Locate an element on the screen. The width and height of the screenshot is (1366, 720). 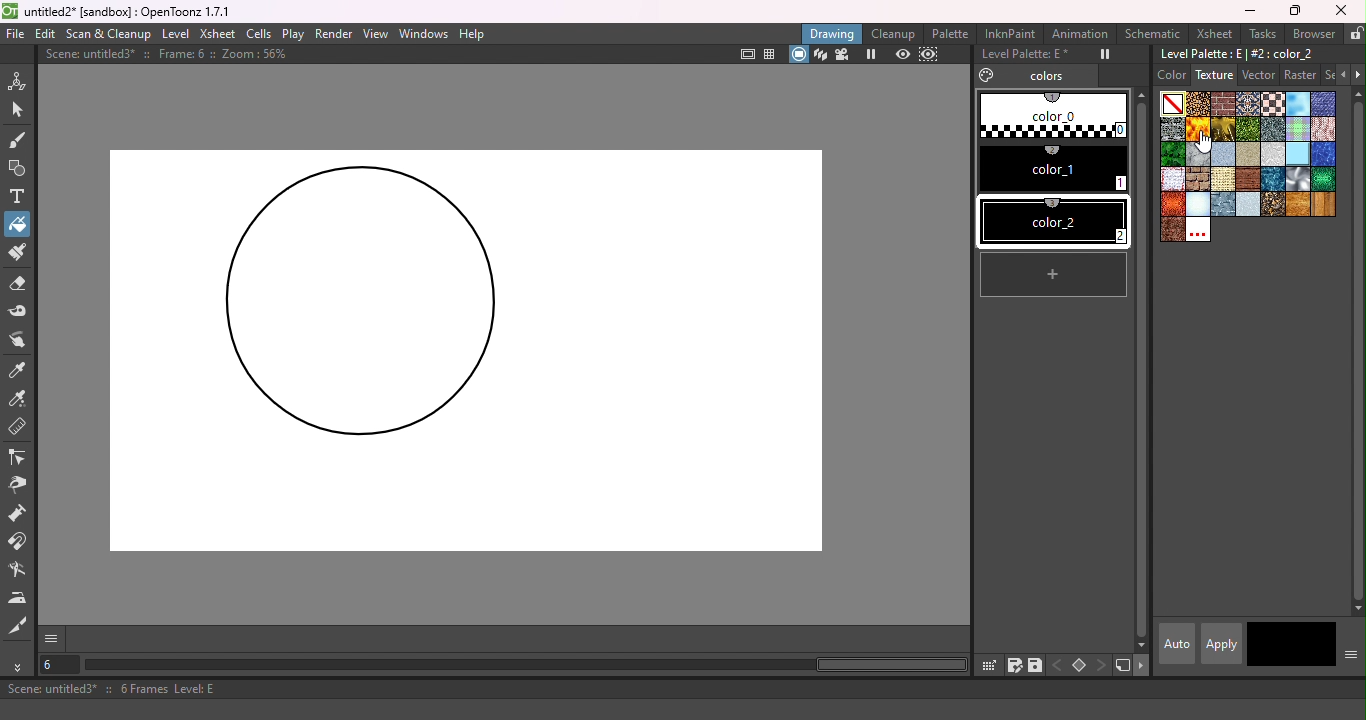
Paper 4.bmp is located at coordinates (1248, 154).